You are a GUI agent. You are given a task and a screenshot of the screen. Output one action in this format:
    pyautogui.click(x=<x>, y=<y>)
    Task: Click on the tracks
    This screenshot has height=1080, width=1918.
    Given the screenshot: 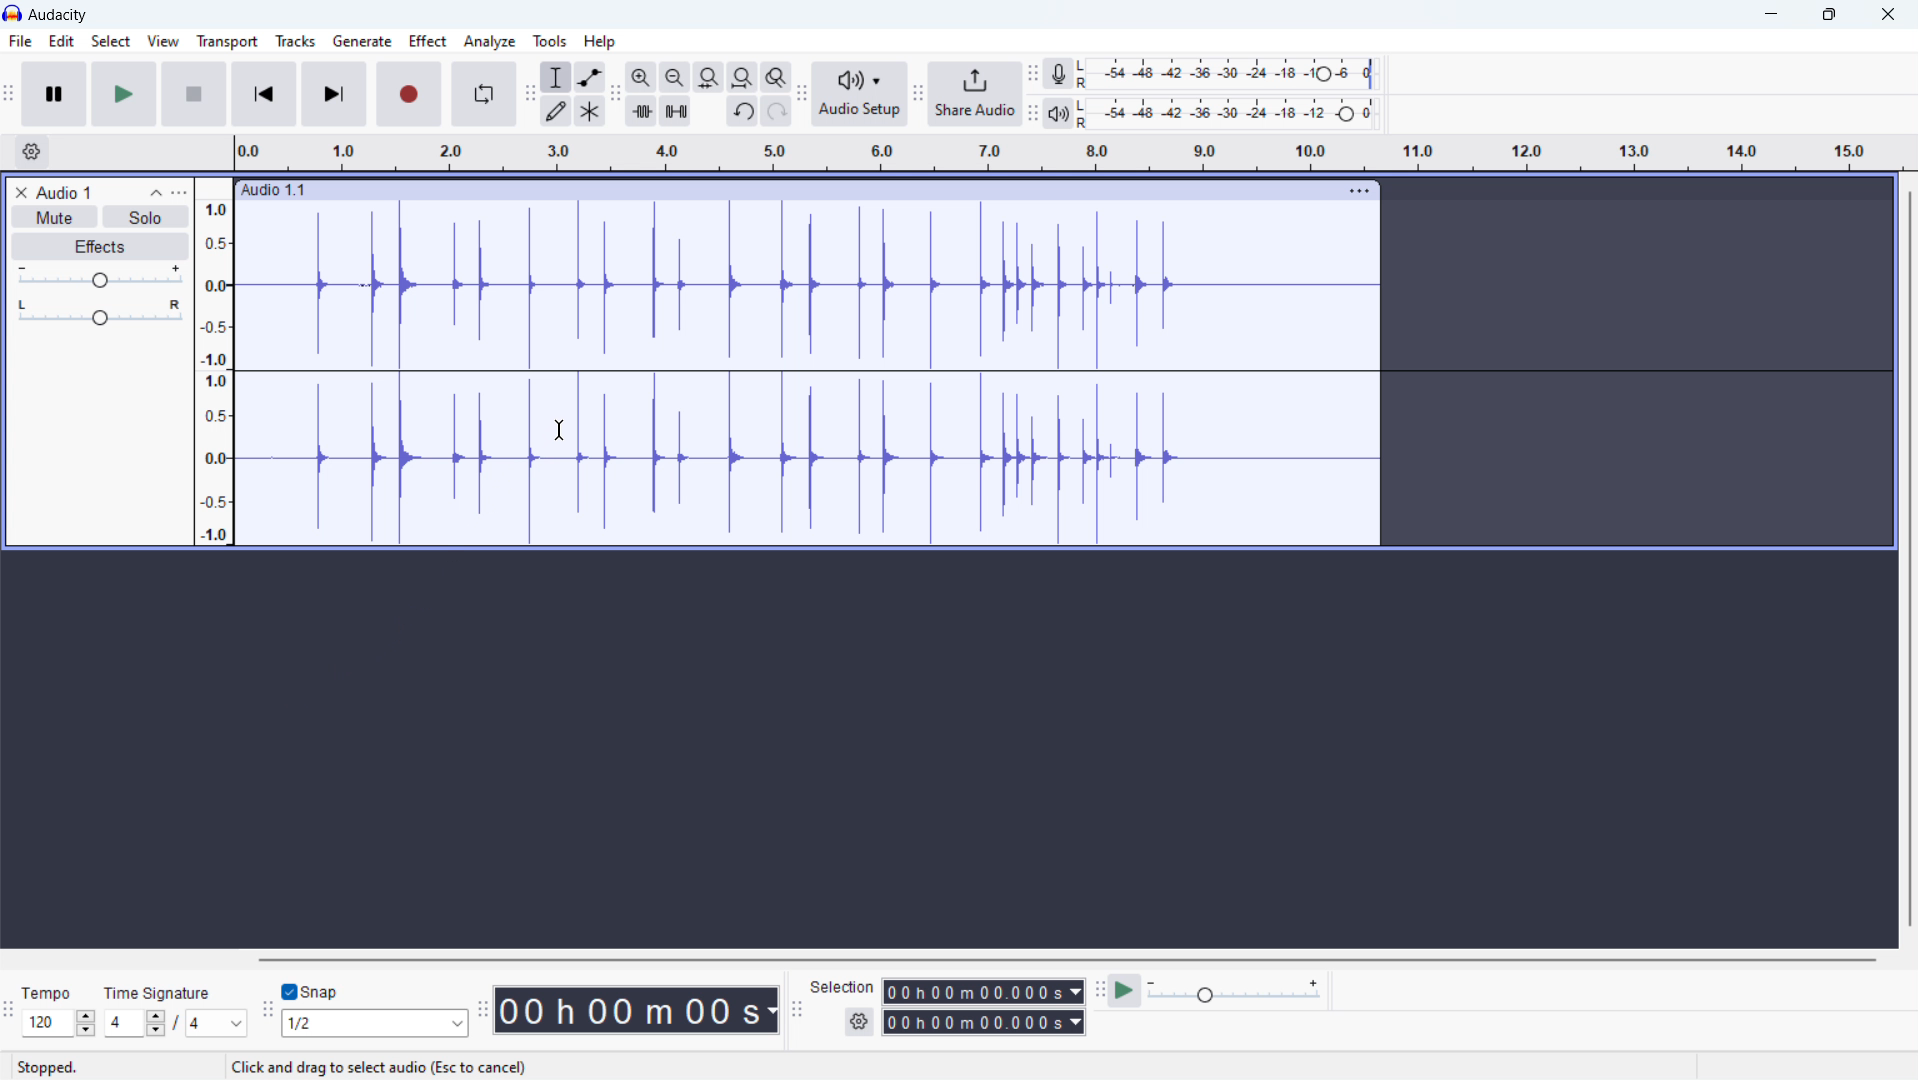 What is the action you would take?
    pyautogui.click(x=295, y=41)
    